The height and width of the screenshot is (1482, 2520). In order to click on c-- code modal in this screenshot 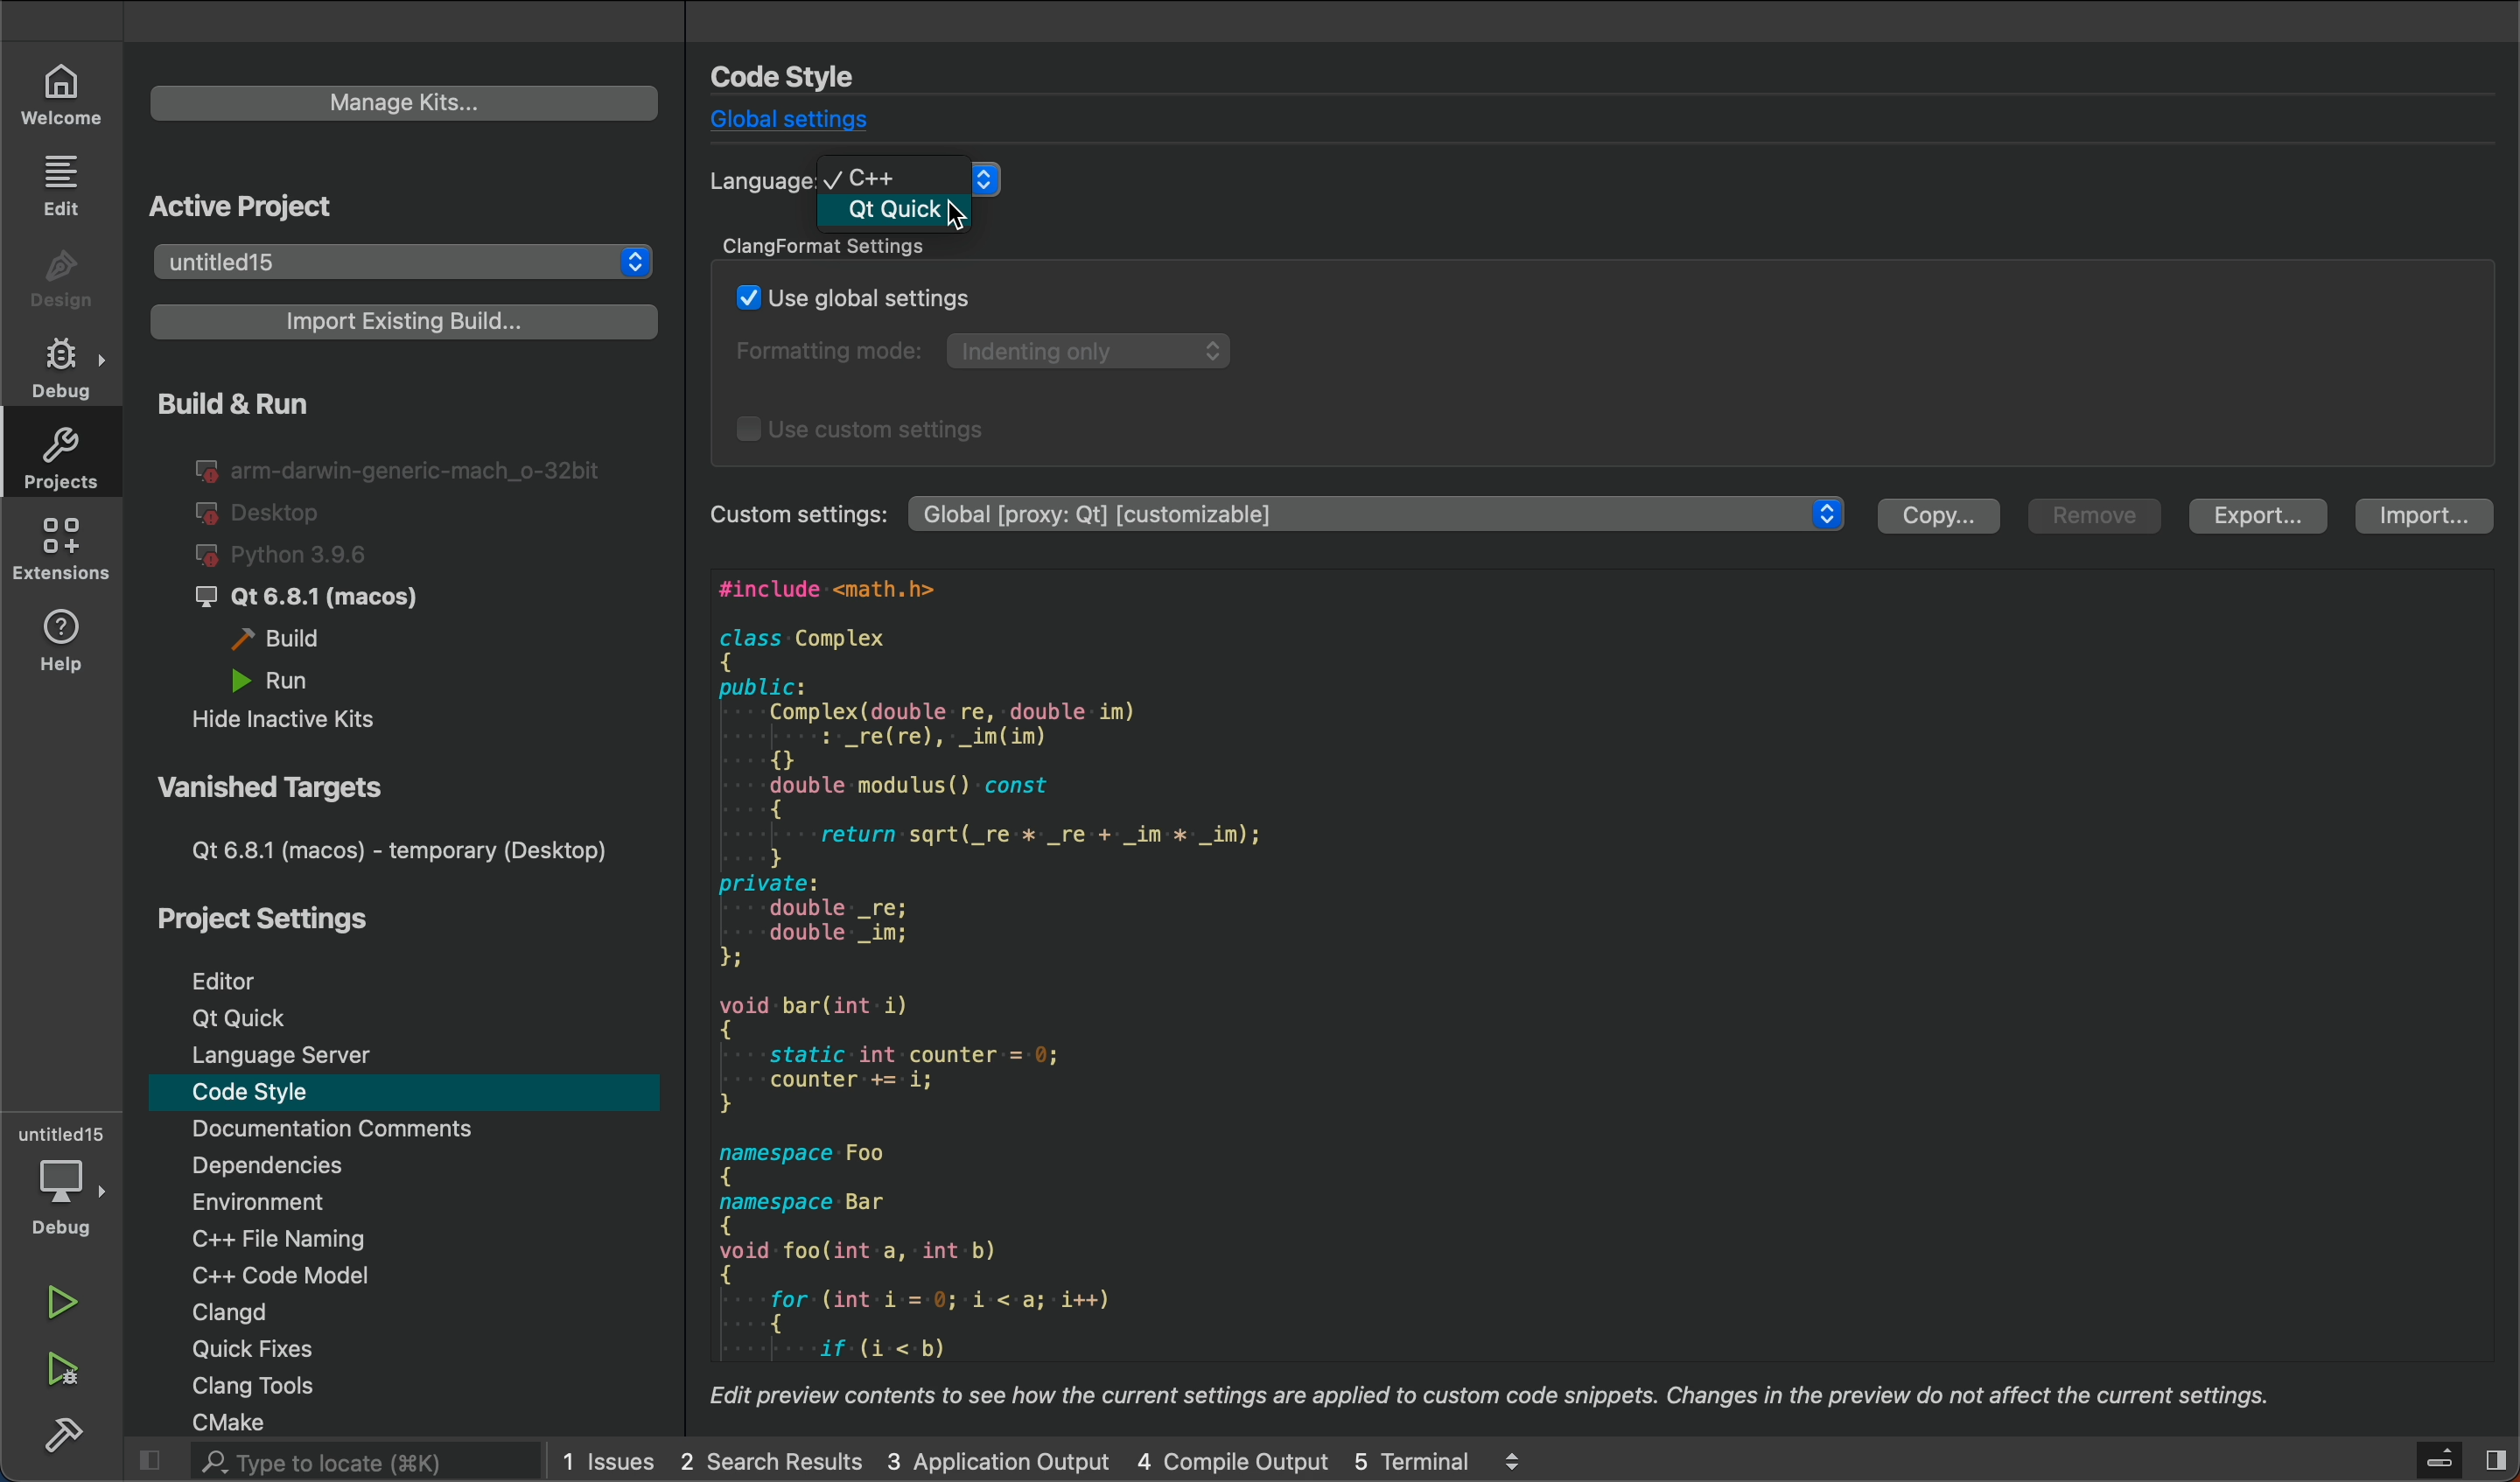, I will do `click(306, 1272)`.